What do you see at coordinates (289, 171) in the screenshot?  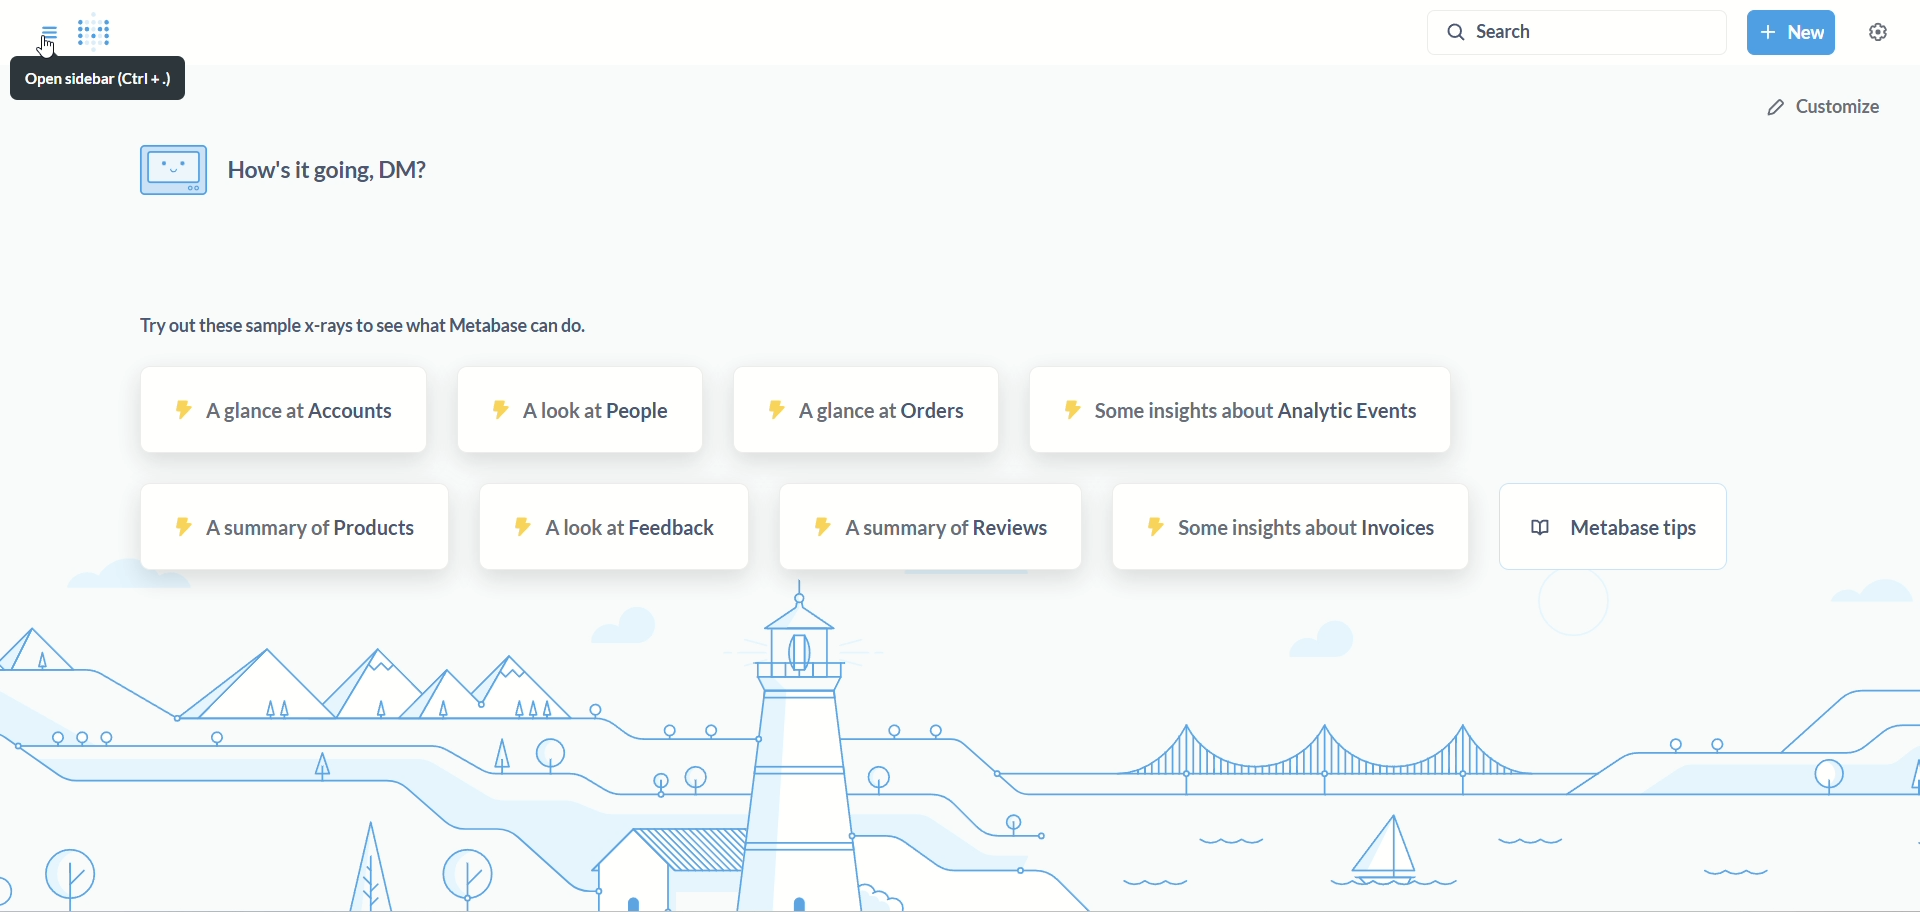 I see `How's it going, DM?` at bounding box center [289, 171].